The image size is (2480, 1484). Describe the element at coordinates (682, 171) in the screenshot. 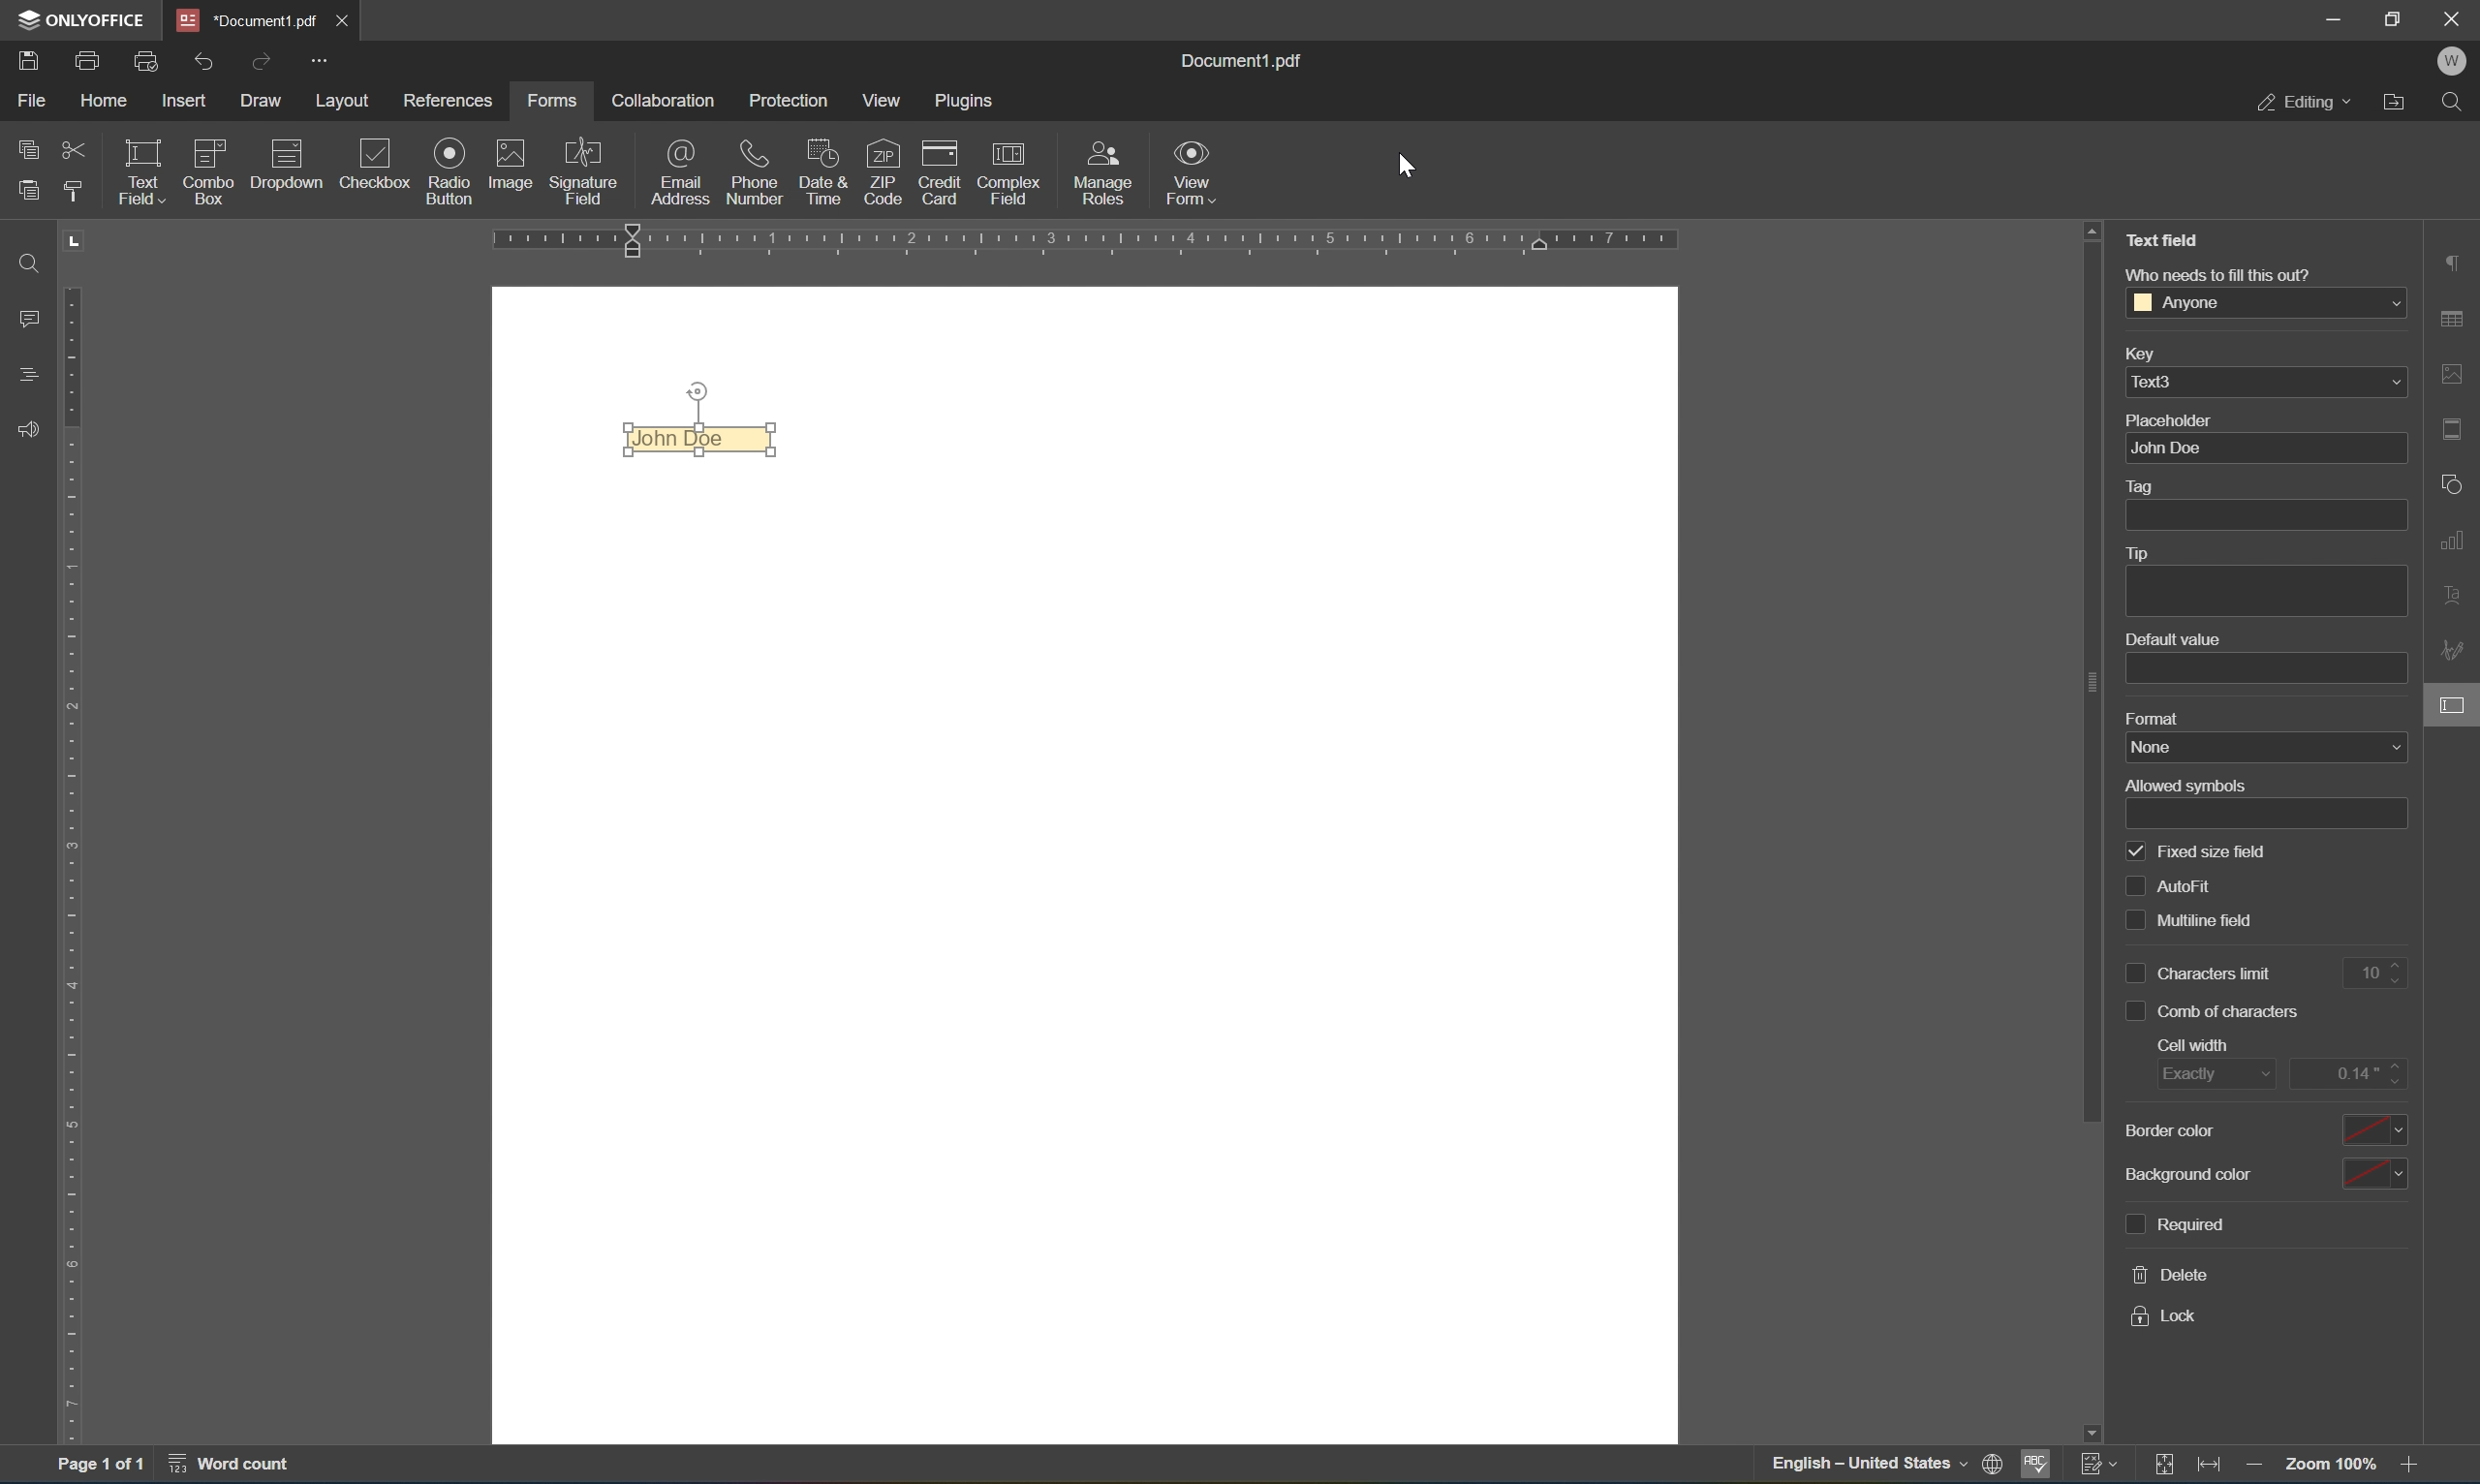

I see `email address` at that location.